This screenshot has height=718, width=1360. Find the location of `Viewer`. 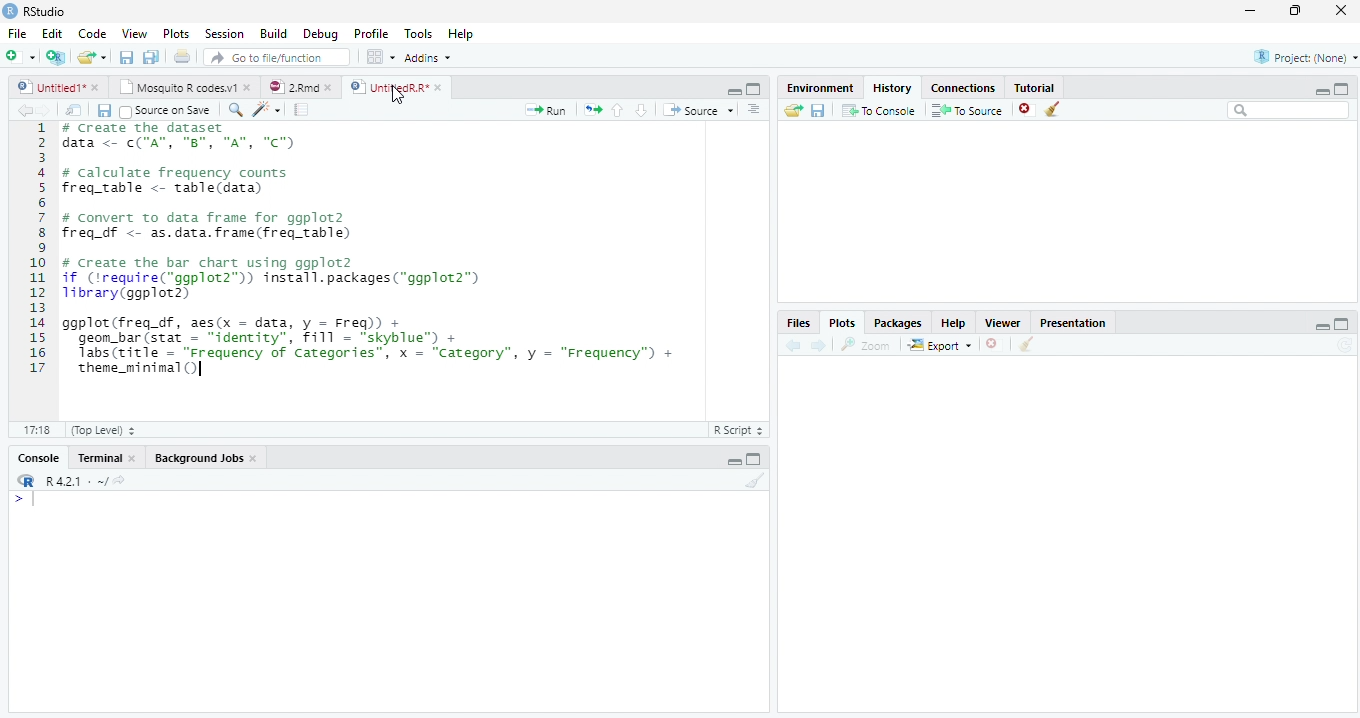

Viewer is located at coordinates (1008, 324).